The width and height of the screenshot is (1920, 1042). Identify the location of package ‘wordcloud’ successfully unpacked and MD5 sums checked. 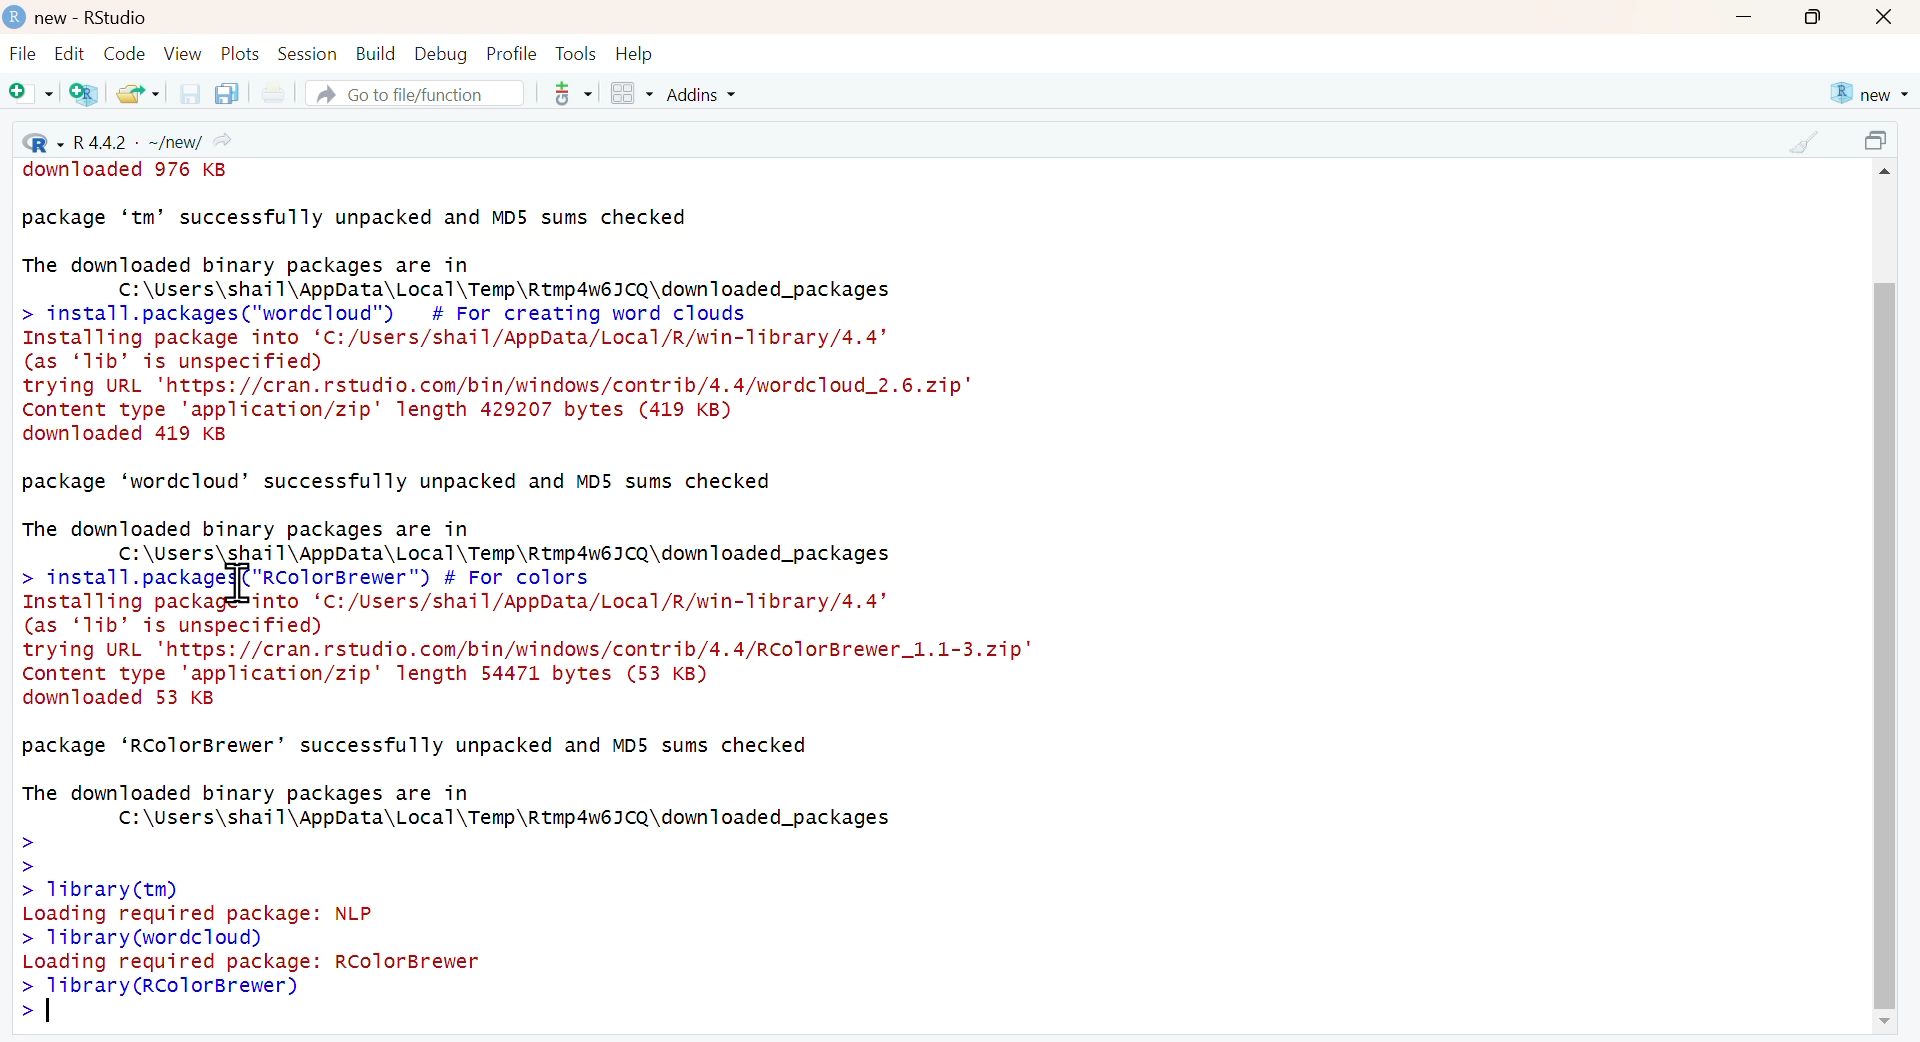
(399, 484).